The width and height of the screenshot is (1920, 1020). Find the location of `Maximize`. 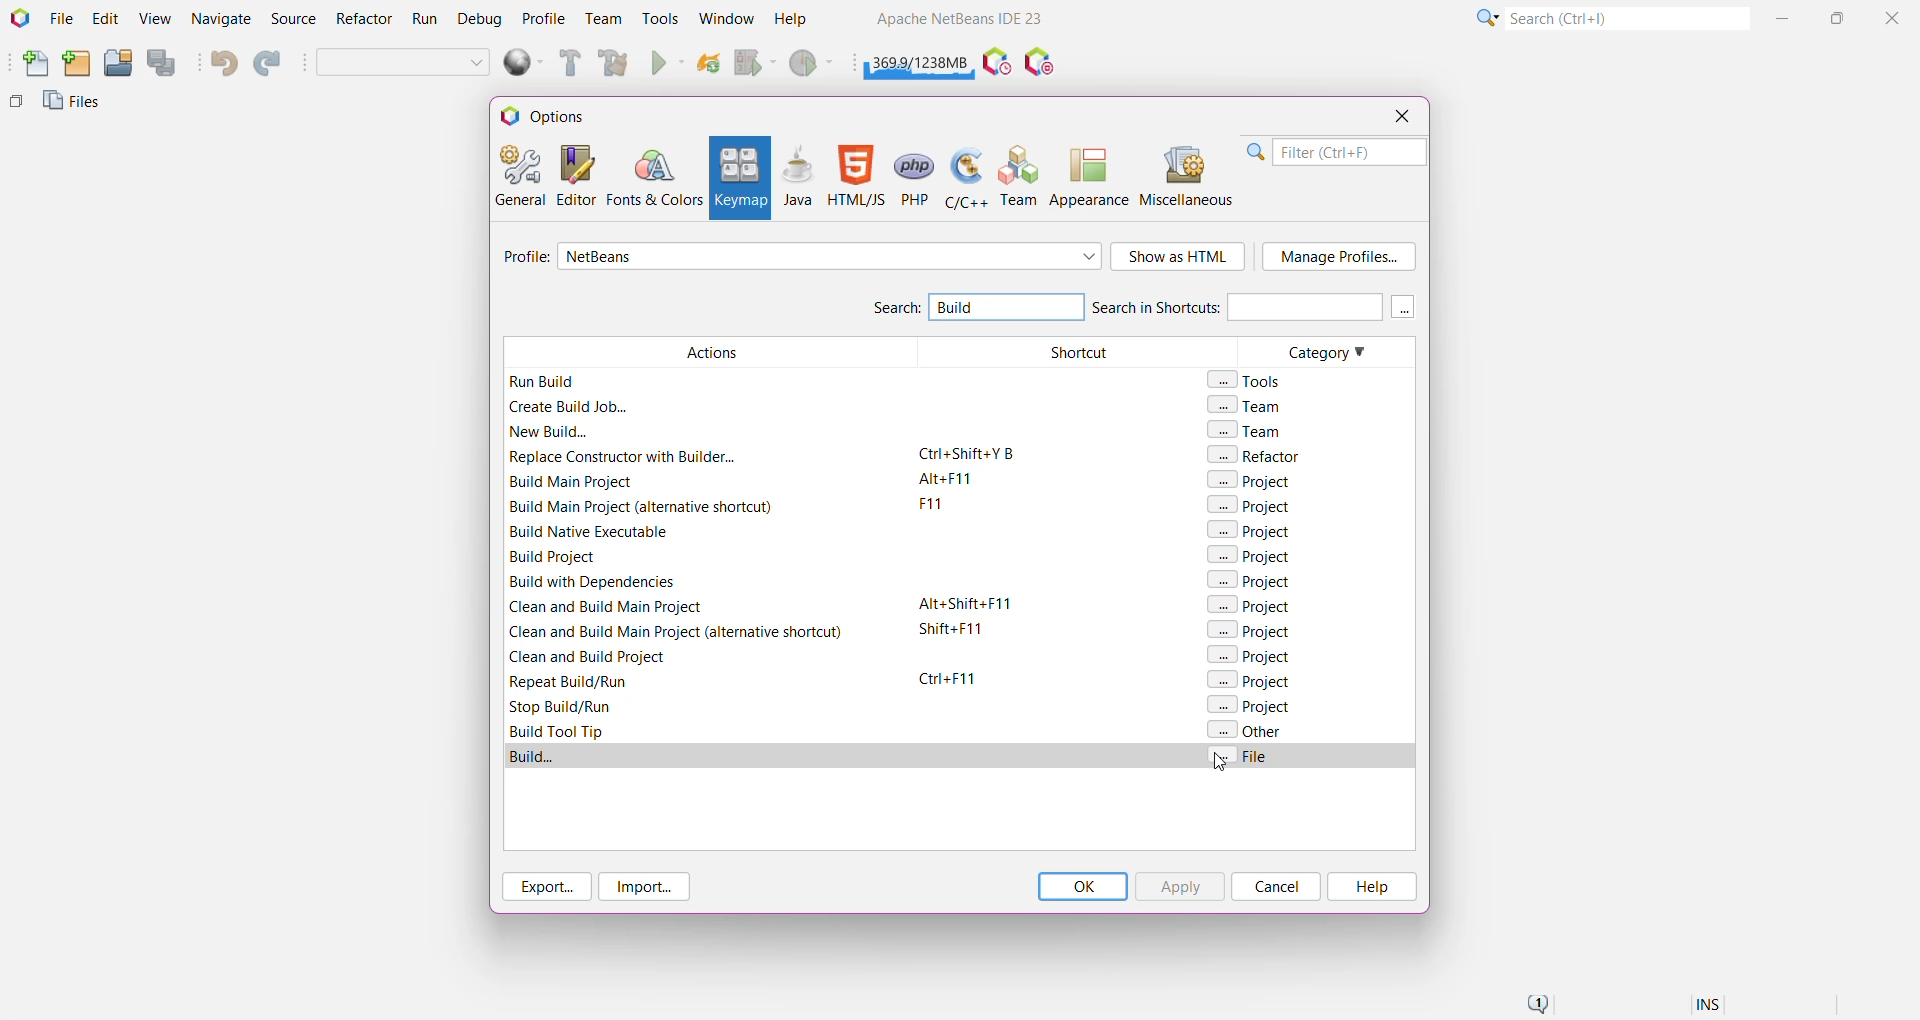

Maximize is located at coordinates (1840, 16).